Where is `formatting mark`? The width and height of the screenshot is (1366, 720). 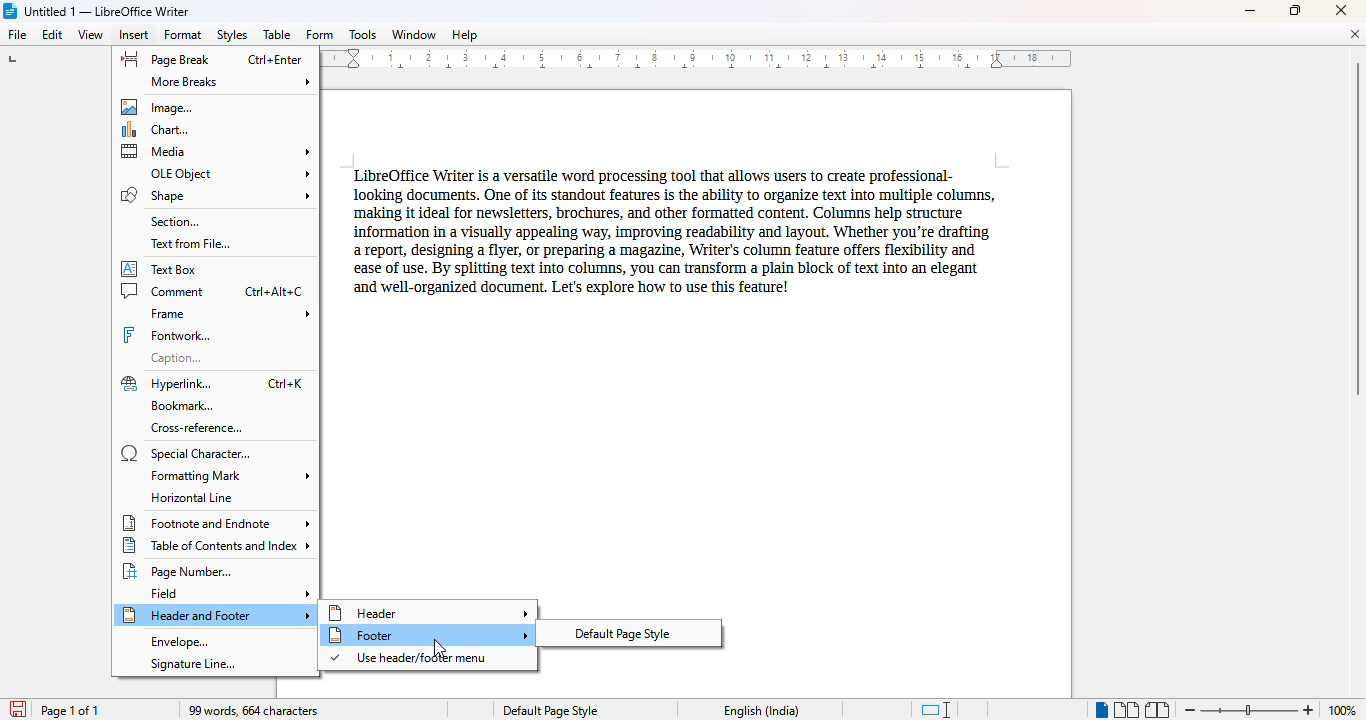
formatting mark is located at coordinates (228, 476).